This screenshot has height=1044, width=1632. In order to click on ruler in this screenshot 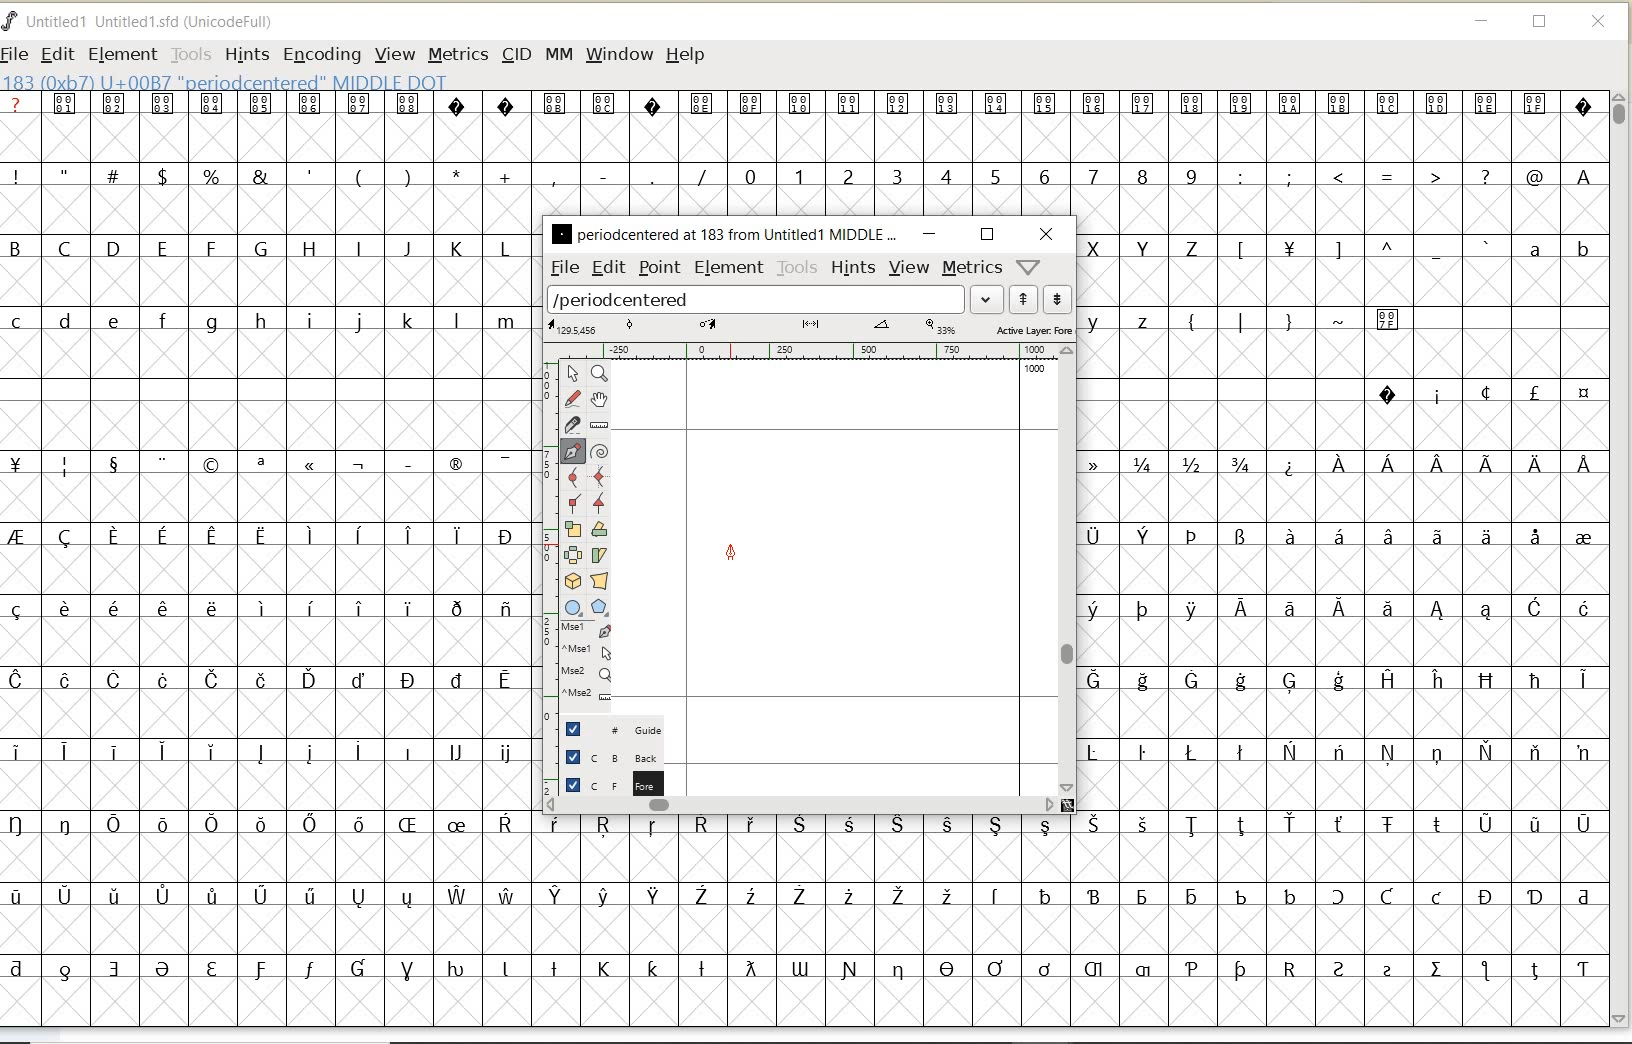, I will do `click(812, 353)`.